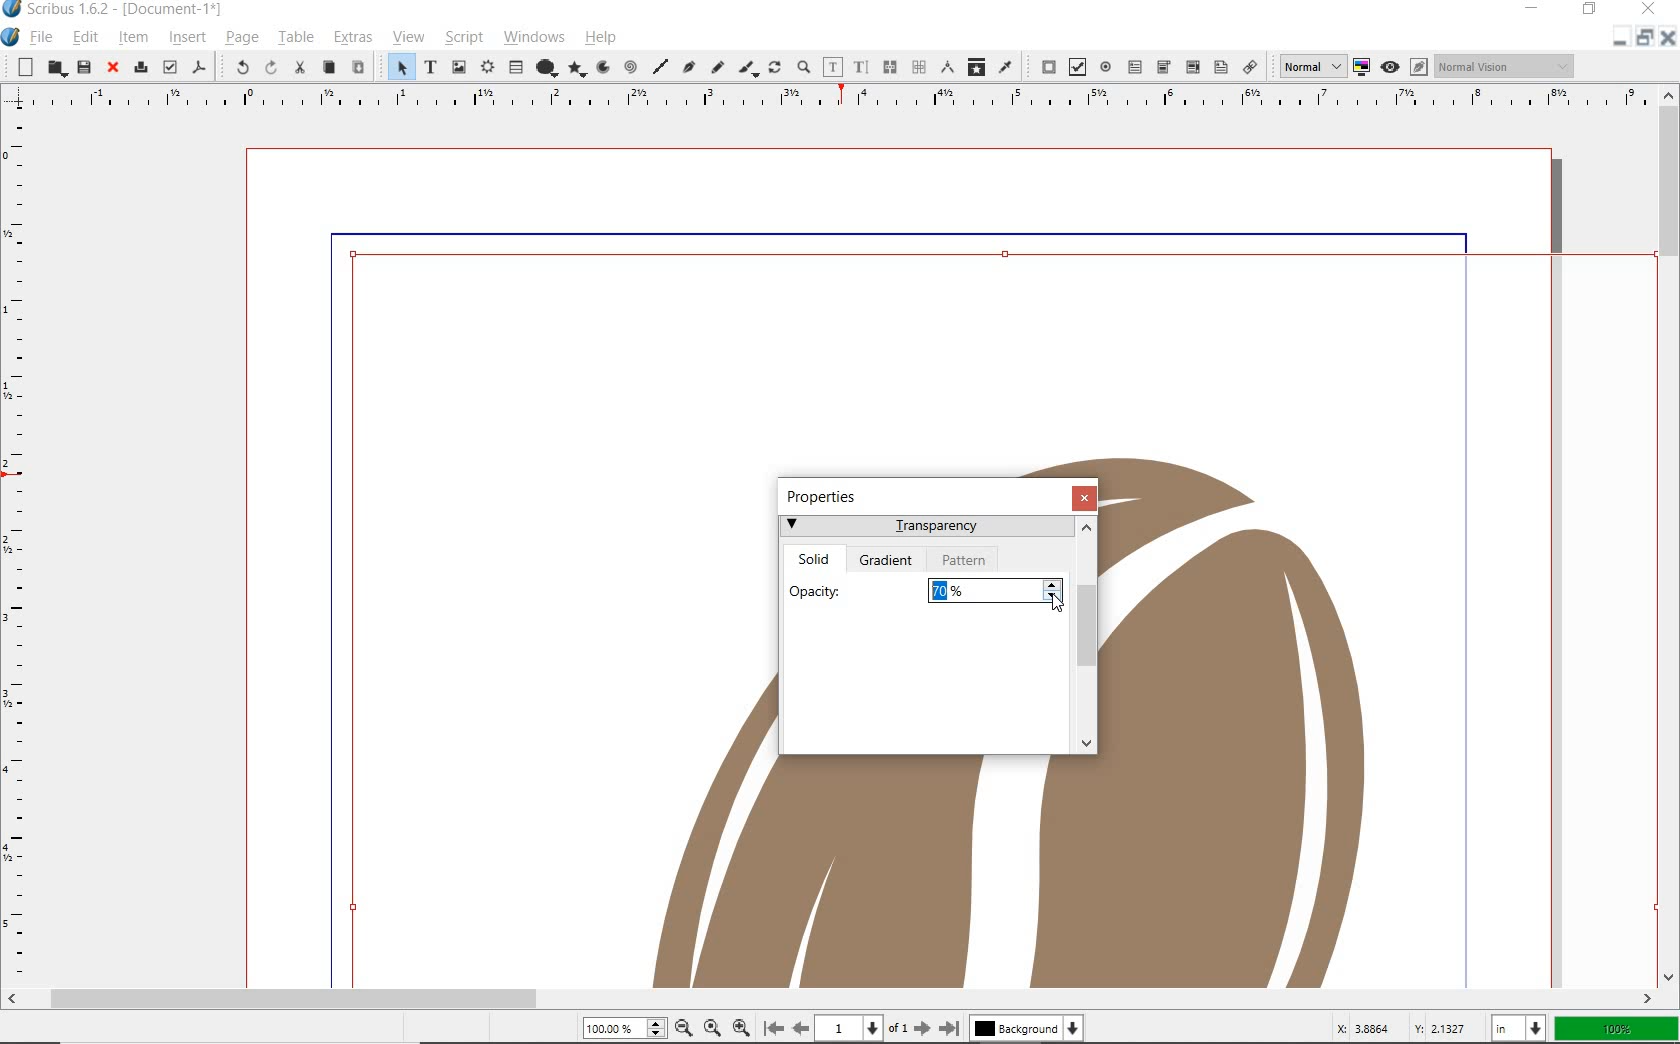 This screenshot has height=1044, width=1680. I want to click on Properties, so click(827, 495).